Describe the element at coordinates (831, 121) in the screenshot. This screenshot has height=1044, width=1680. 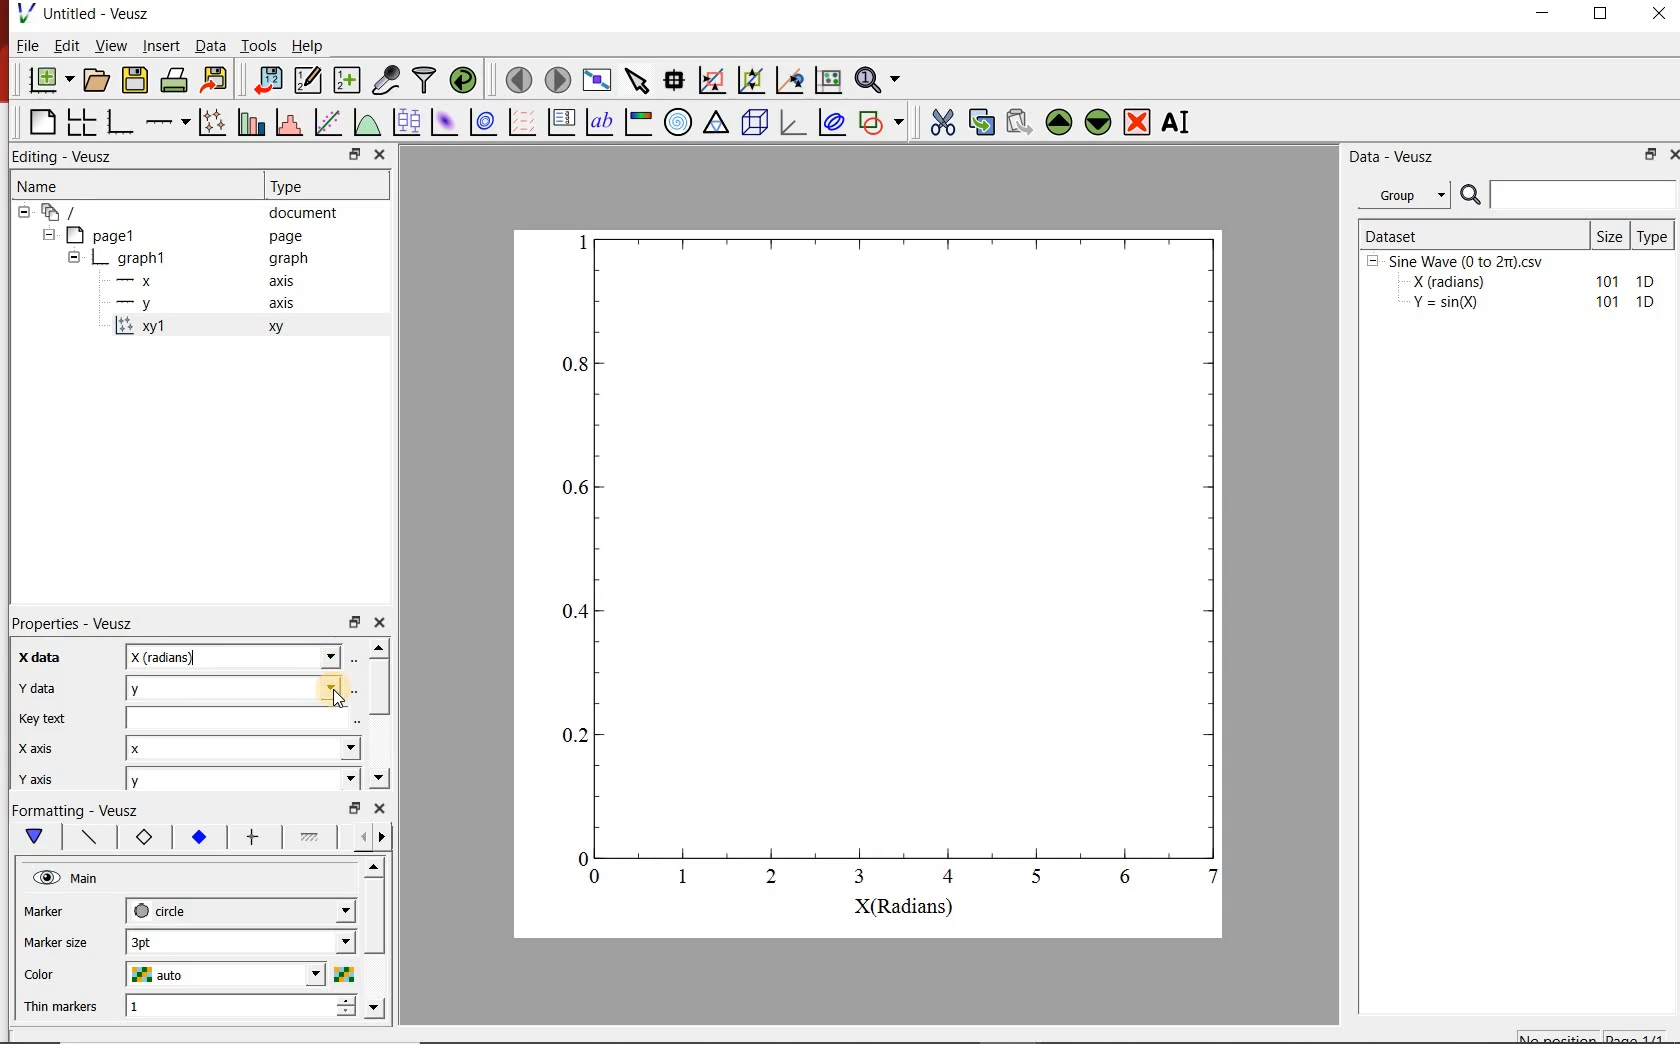
I see `plot covariance ellipses` at that location.